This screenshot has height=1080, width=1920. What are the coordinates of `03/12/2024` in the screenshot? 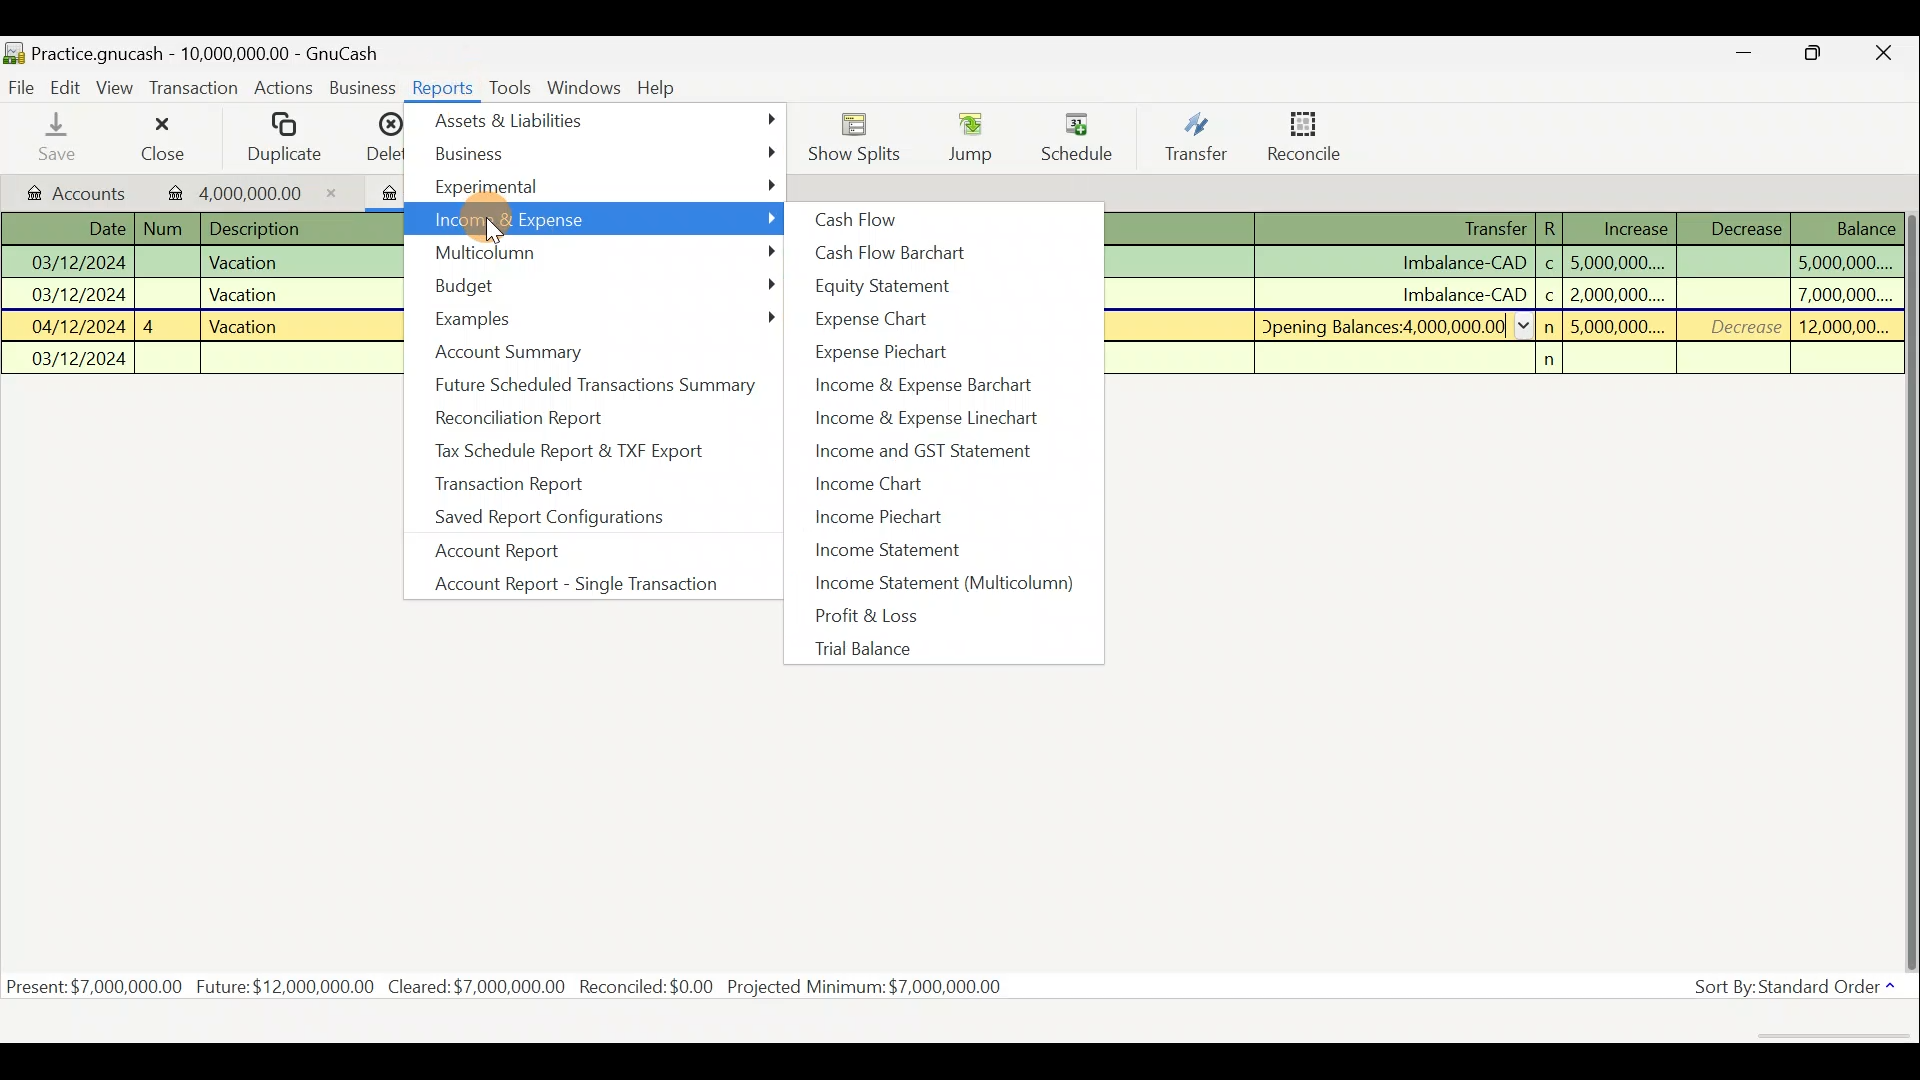 It's located at (81, 293).